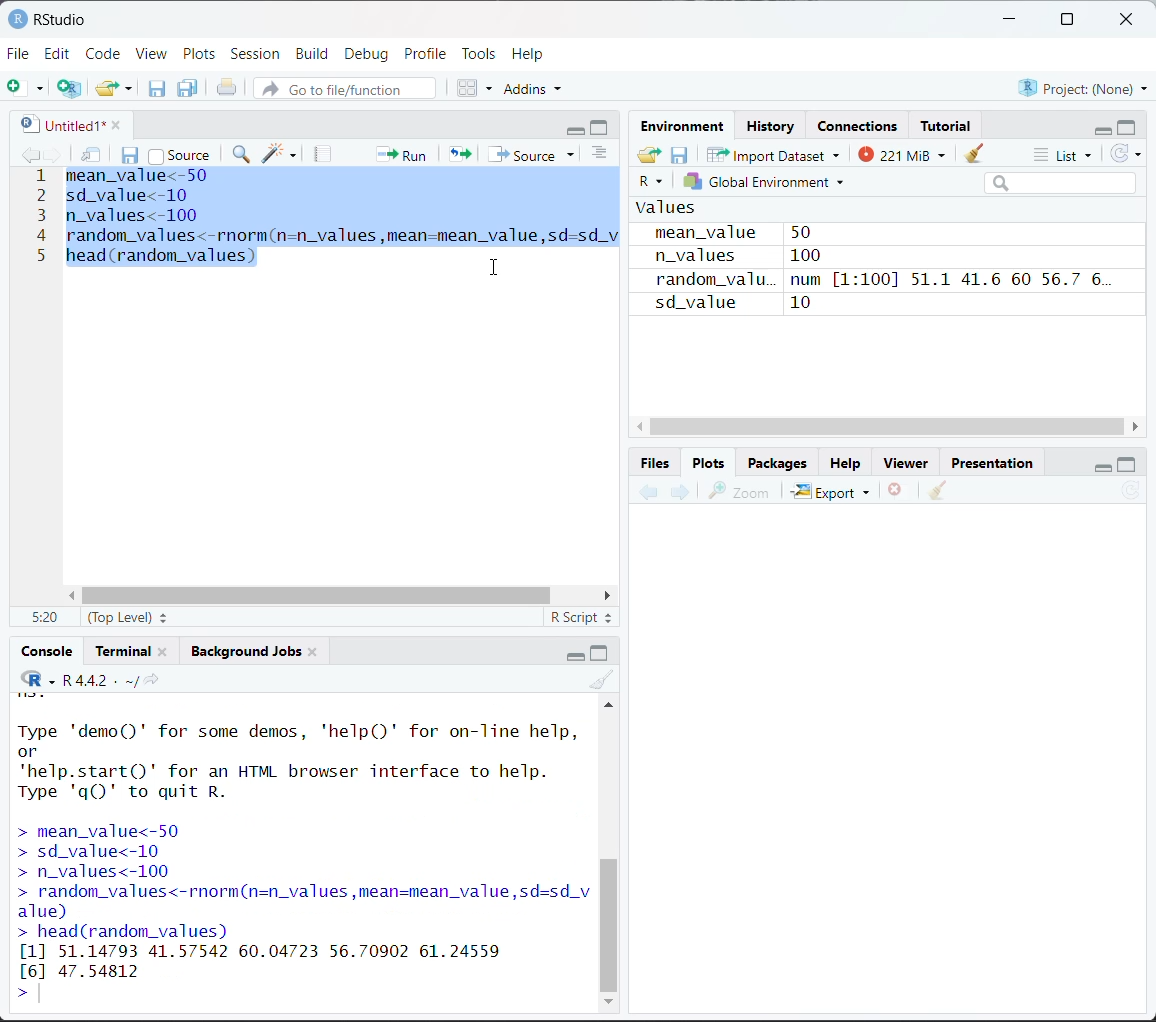 The height and width of the screenshot is (1022, 1156). What do you see at coordinates (125, 648) in the screenshot?
I see `Terminal` at bounding box center [125, 648].